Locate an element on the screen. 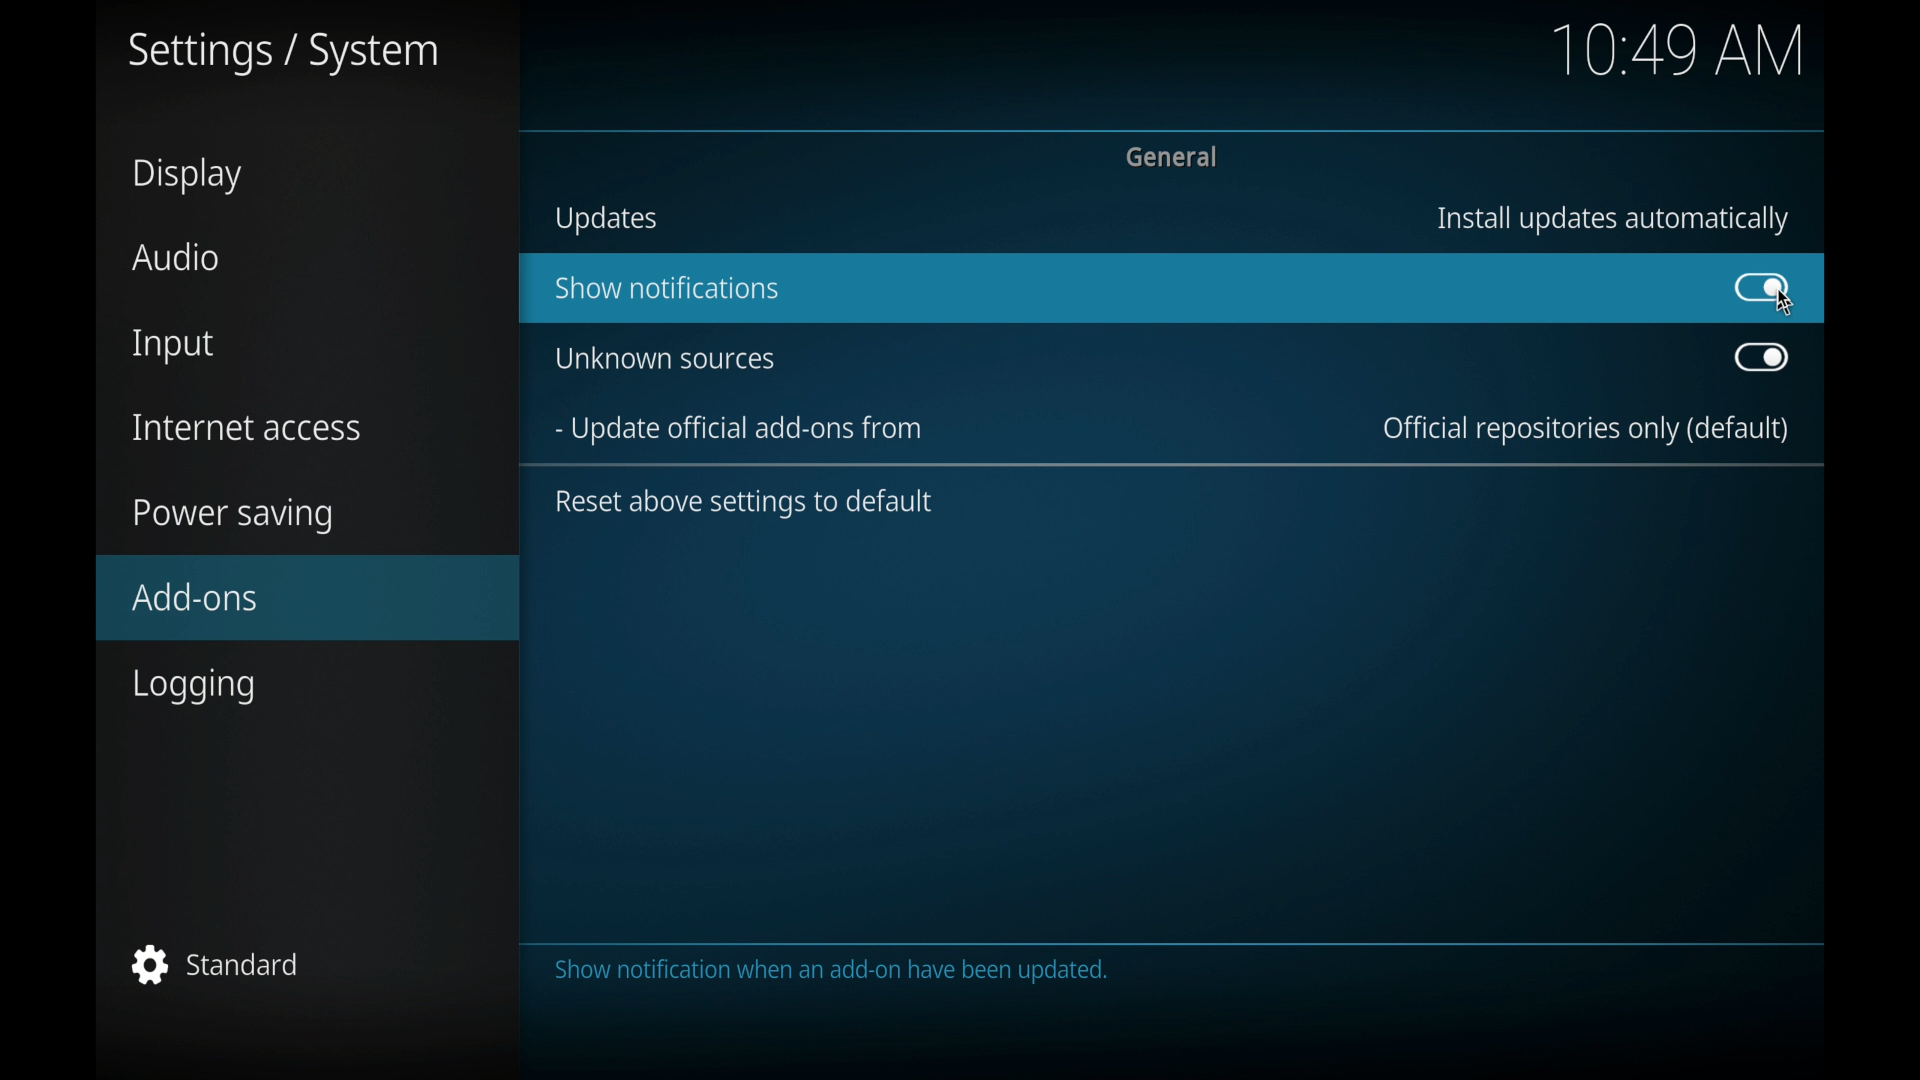 This screenshot has width=1920, height=1080. unknown sources is located at coordinates (666, 357).